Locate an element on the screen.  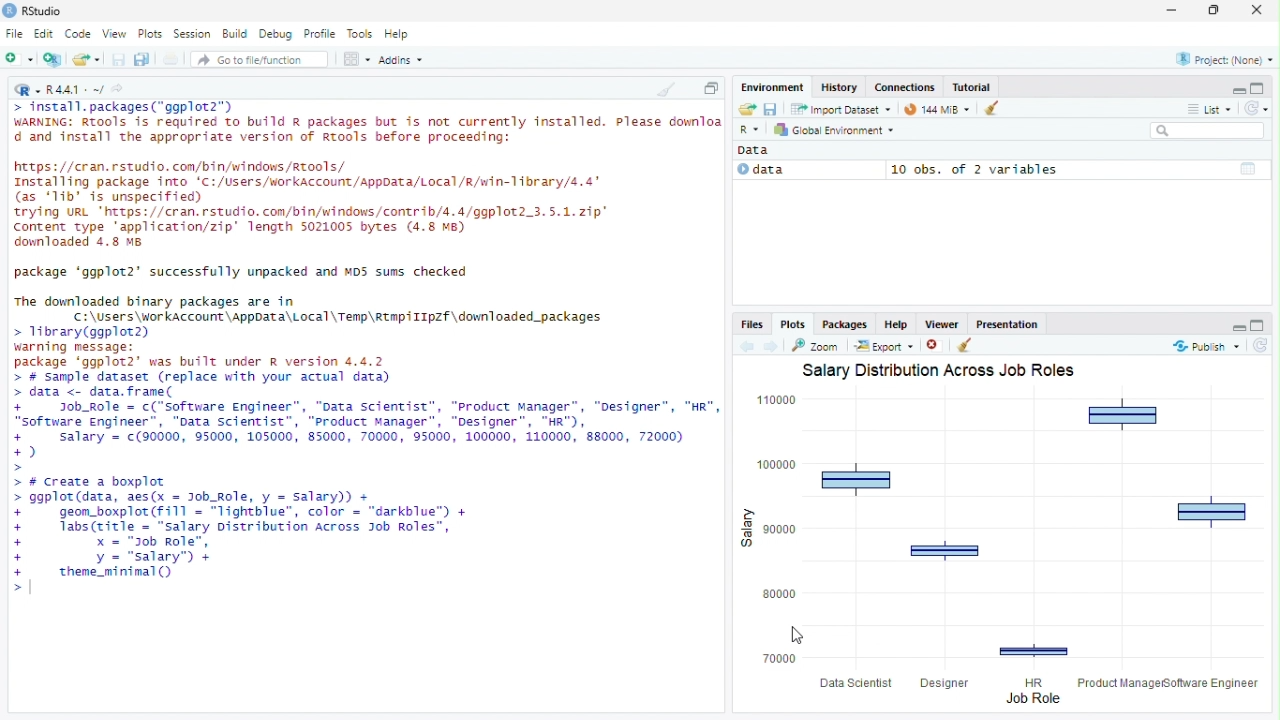
Connections is located at coordinates (904, 87).